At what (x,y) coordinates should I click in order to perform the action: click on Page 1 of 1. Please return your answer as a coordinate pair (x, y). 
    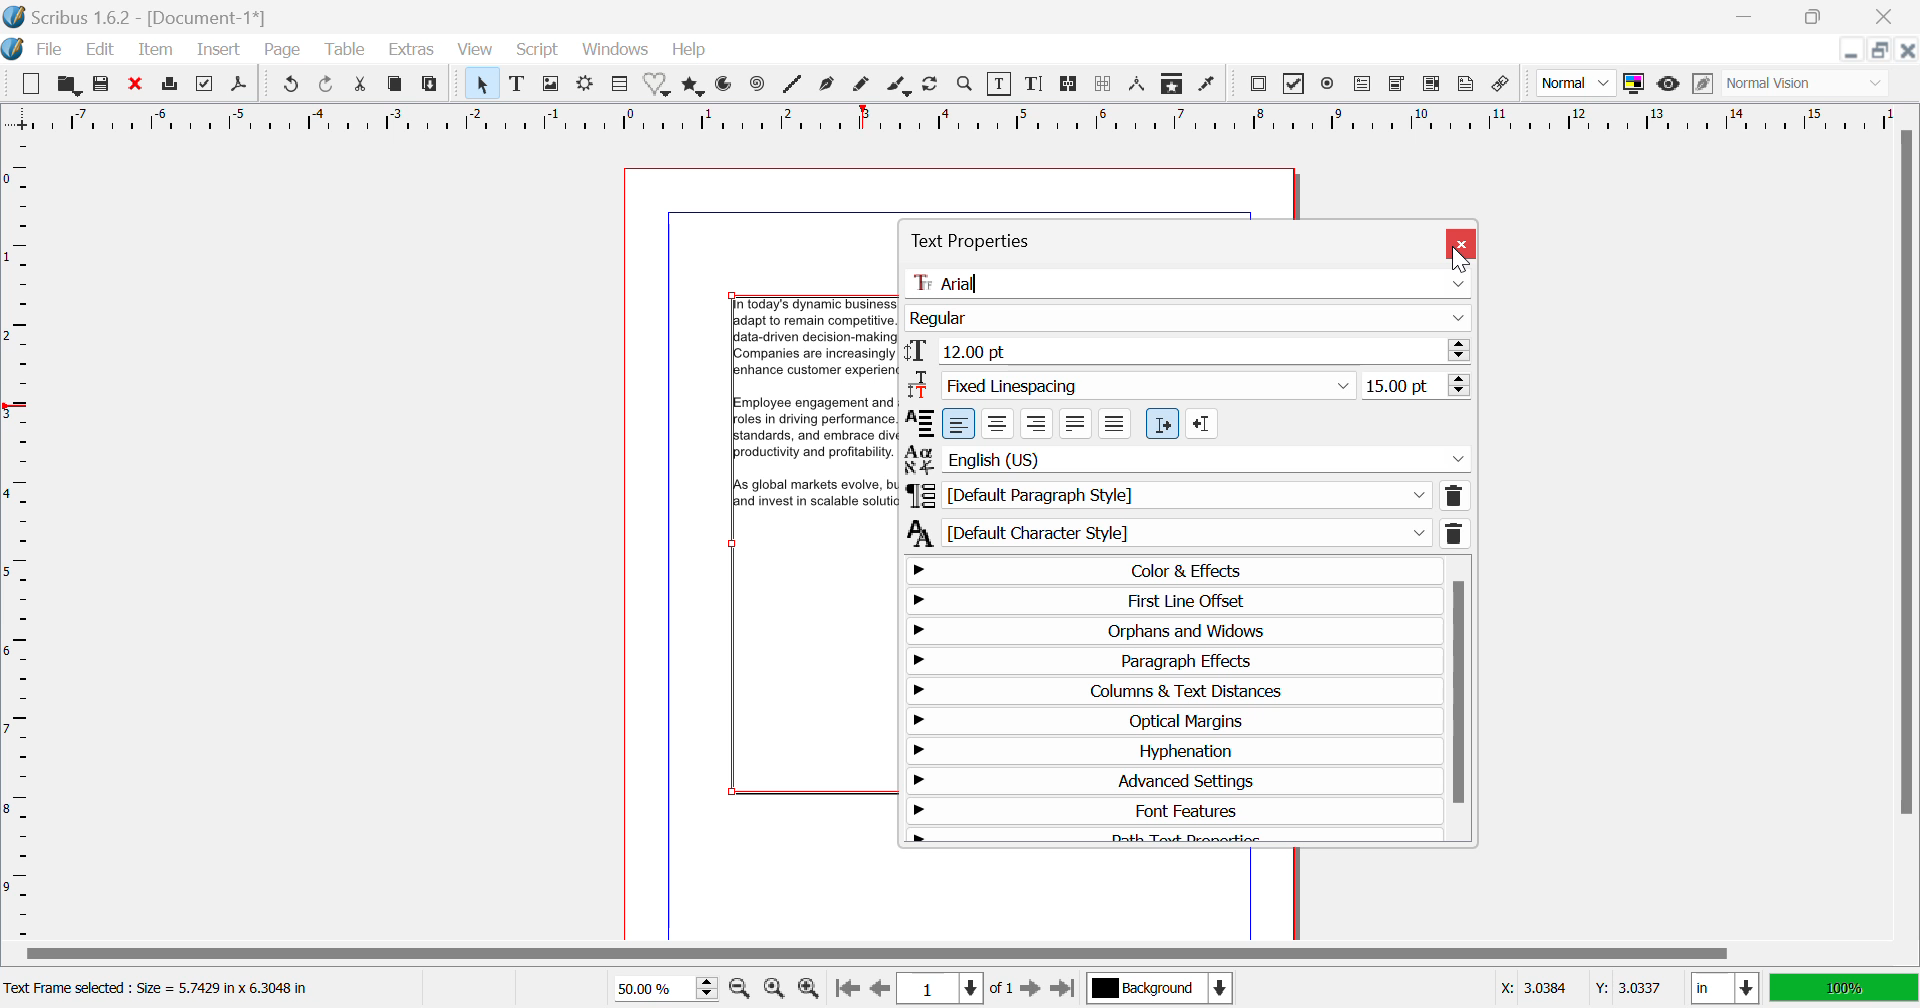
    Looking at the image, I should click on (959, 990).